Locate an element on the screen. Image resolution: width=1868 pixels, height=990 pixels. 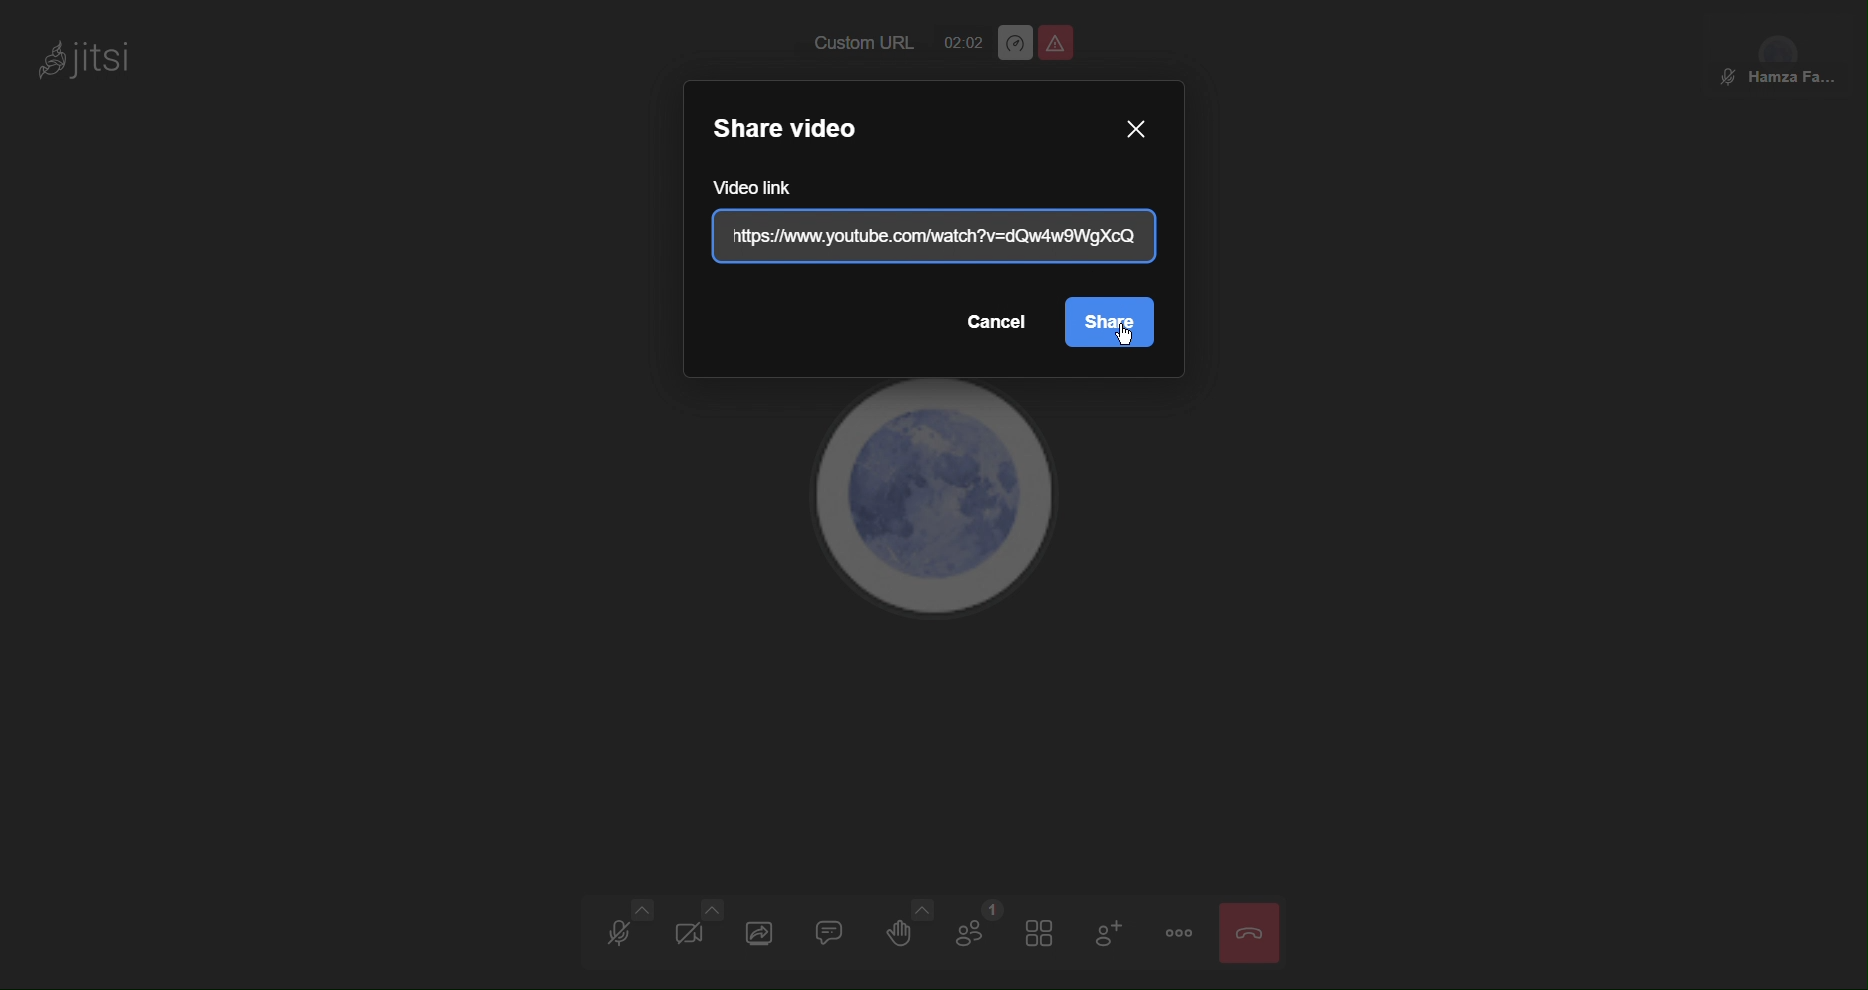
More is located at coordinates (1177, 932).